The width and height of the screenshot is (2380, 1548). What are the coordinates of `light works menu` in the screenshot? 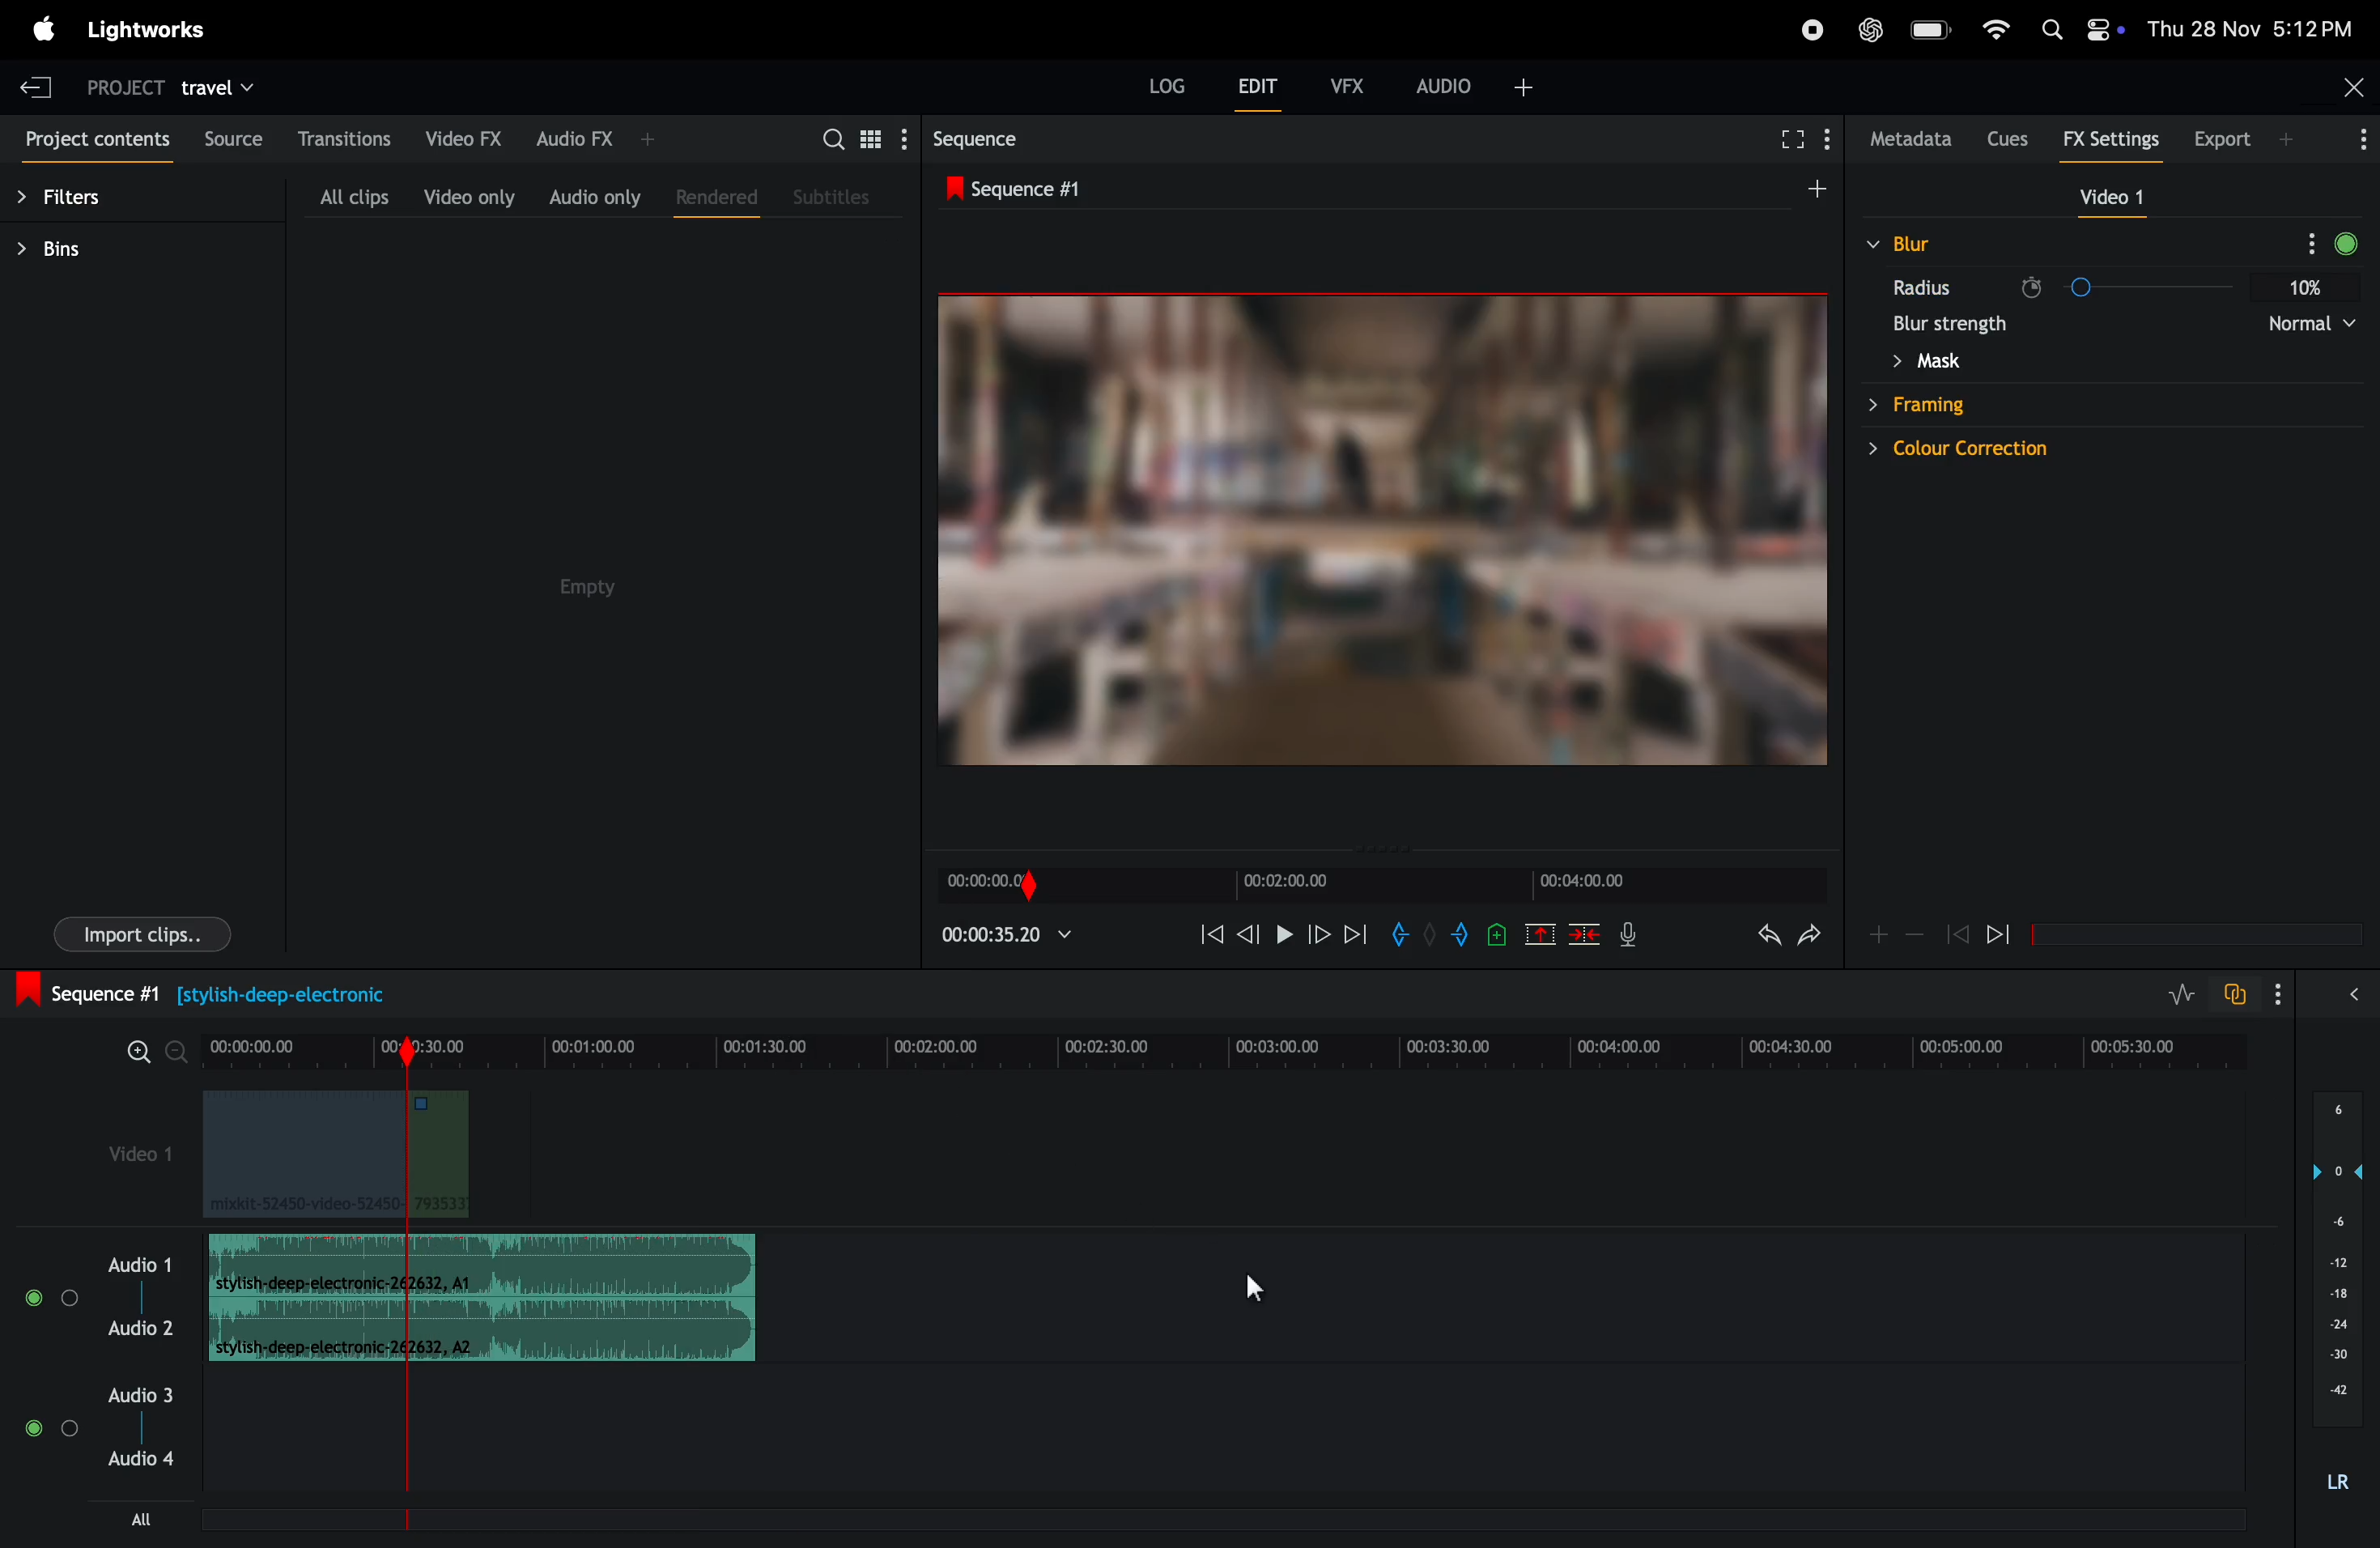 It's located at (145, 28).